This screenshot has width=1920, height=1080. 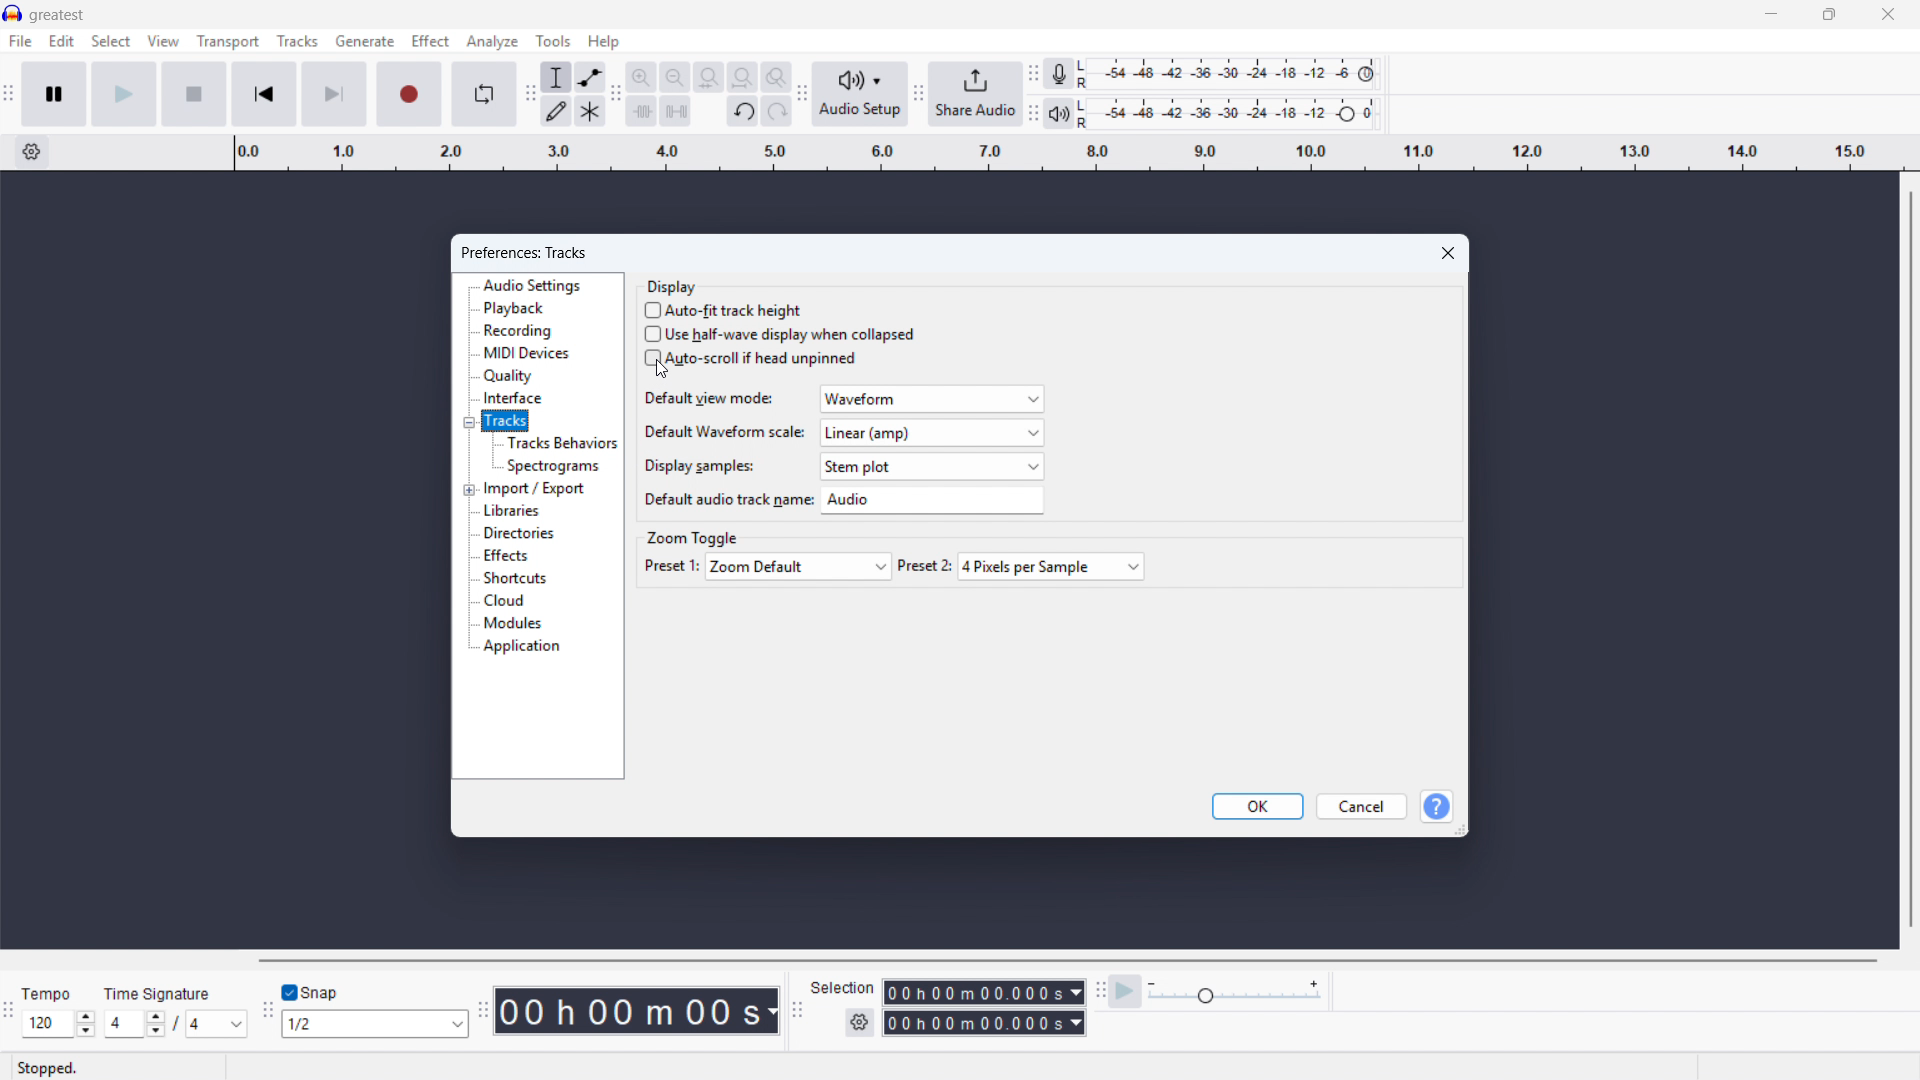 I want to click on Timestamp , so click(x=638, y=1011).